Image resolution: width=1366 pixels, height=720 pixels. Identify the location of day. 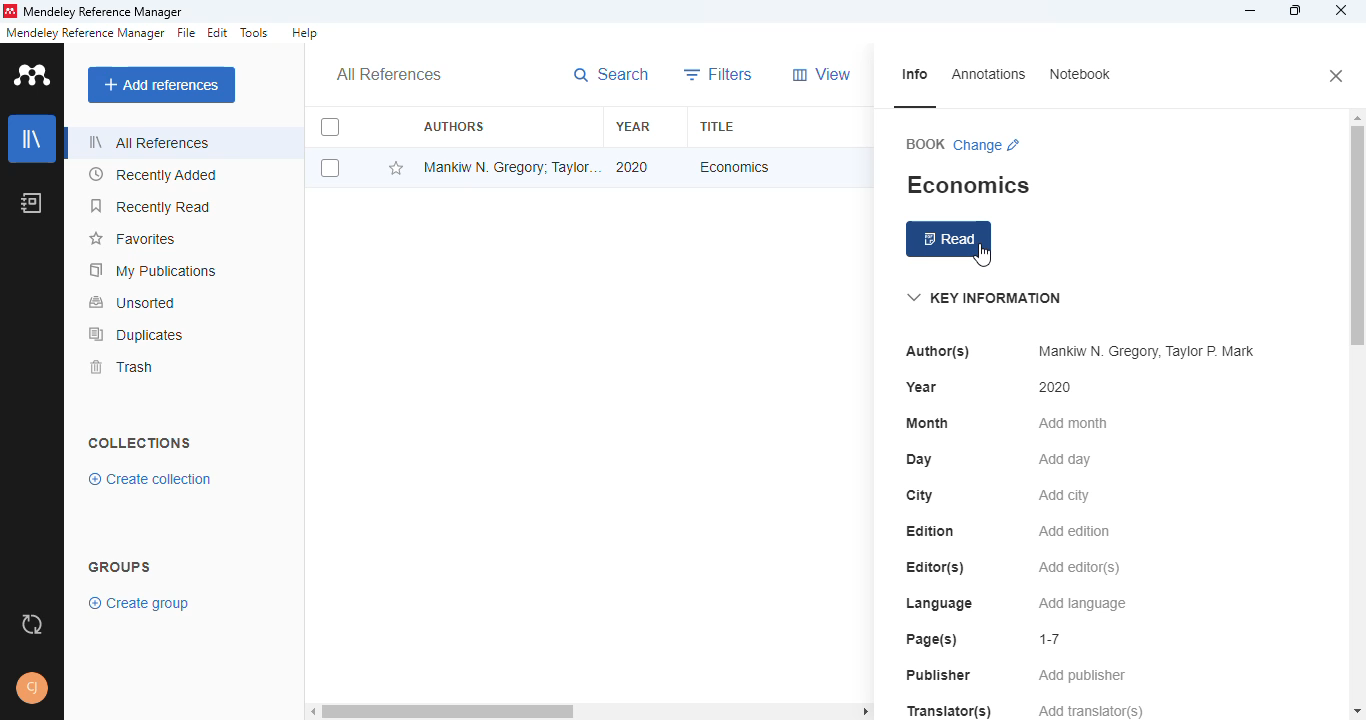
(919, 460).